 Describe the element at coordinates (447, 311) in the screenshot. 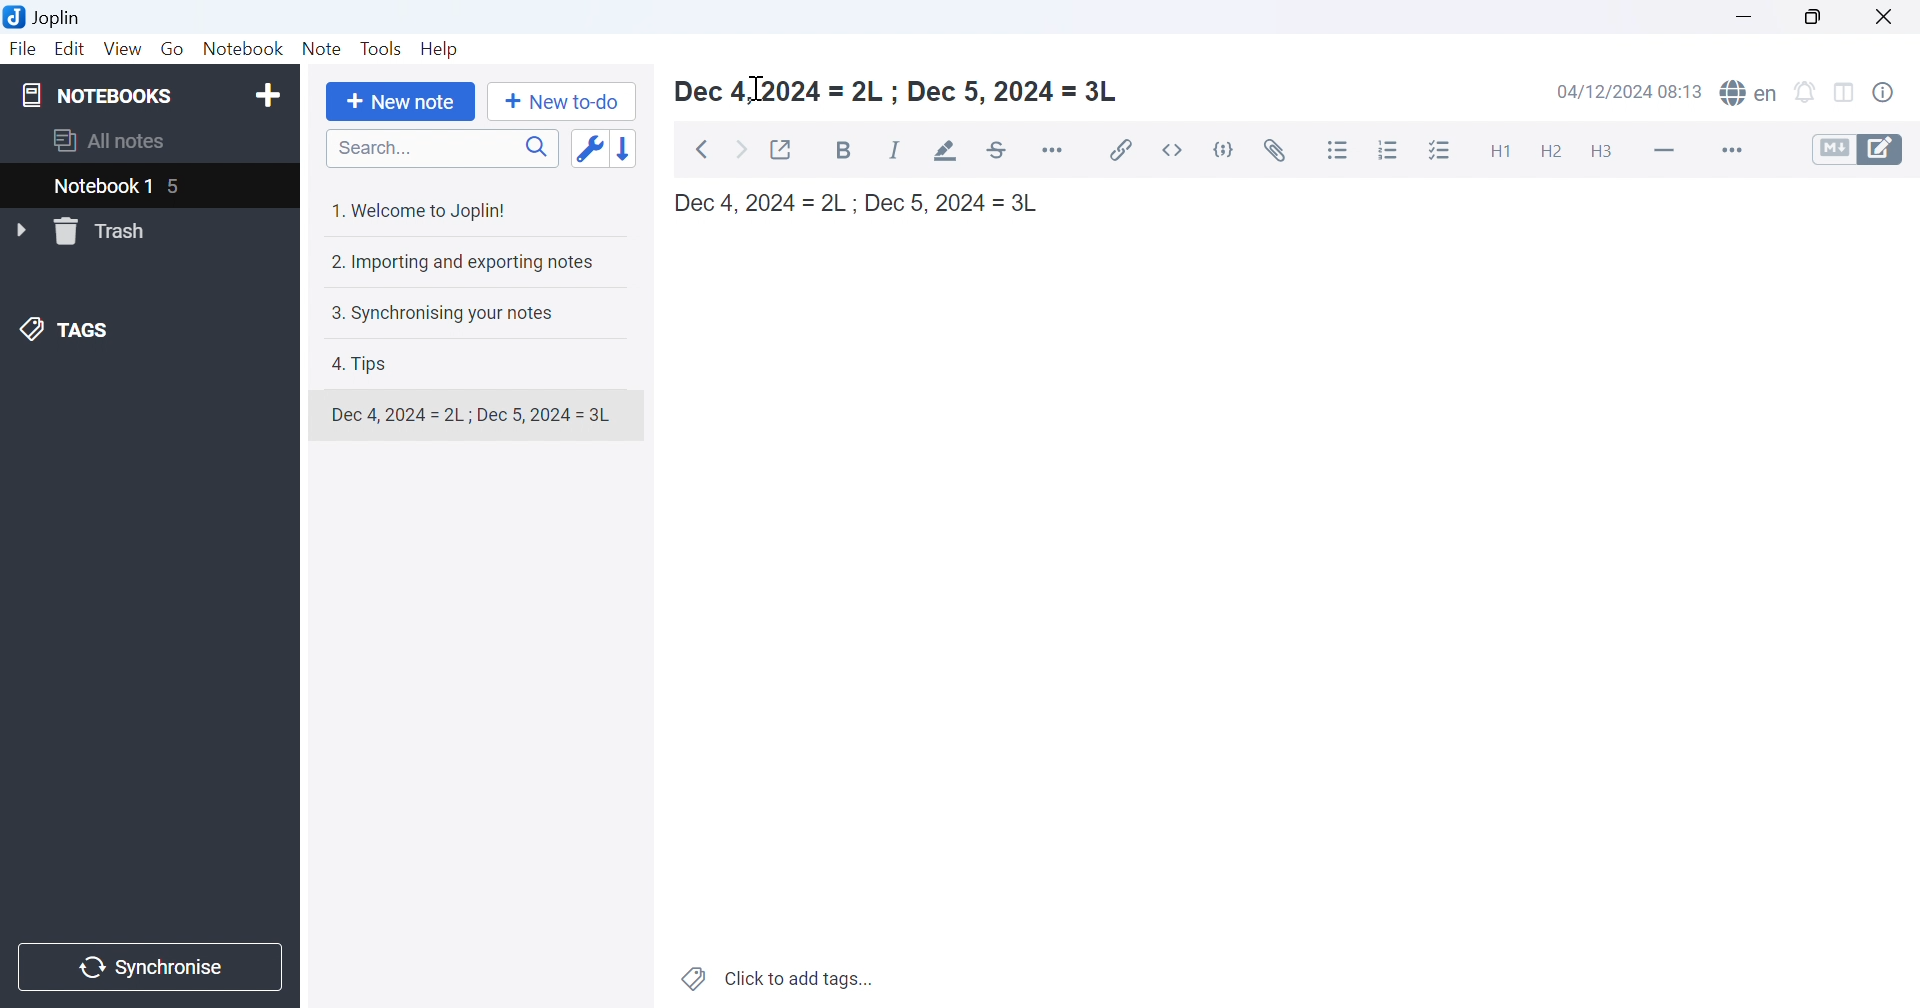

I see `3. Synchronising your notes` at that location.